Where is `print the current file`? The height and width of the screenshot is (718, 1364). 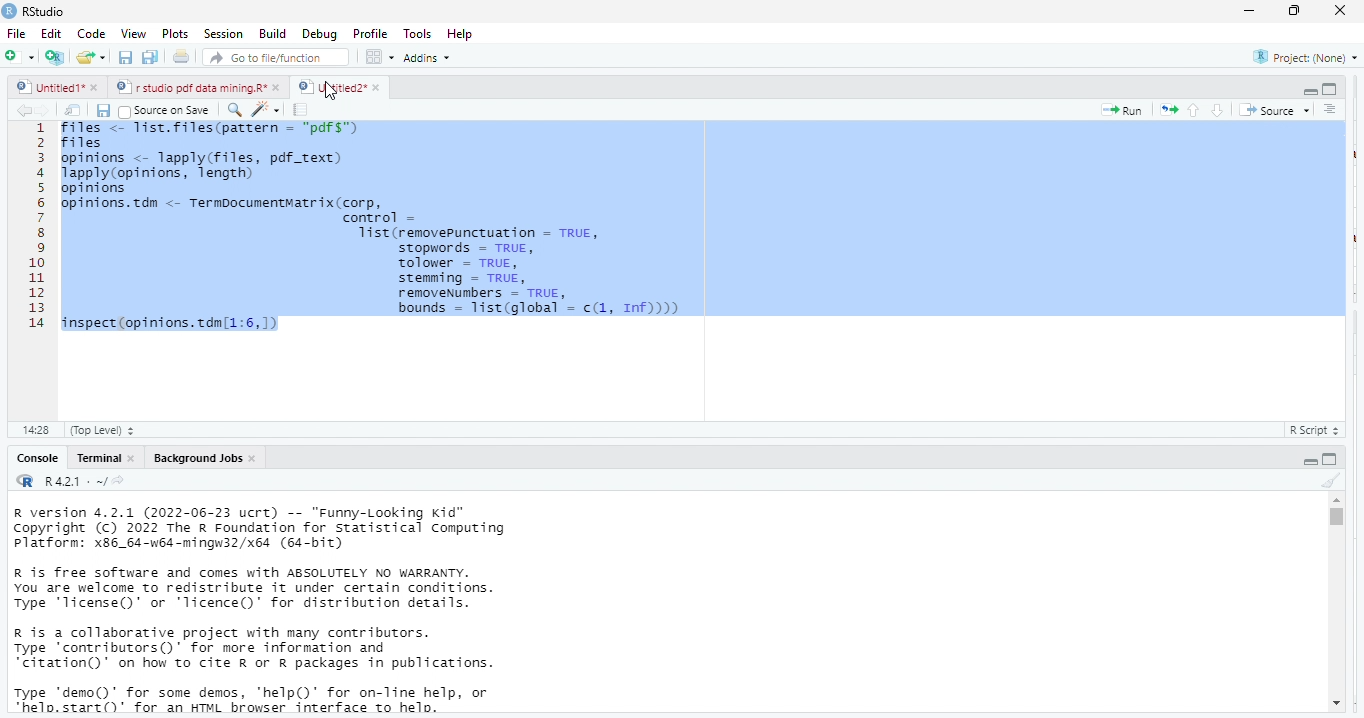
print the current file is located at coordinates (182, 58).